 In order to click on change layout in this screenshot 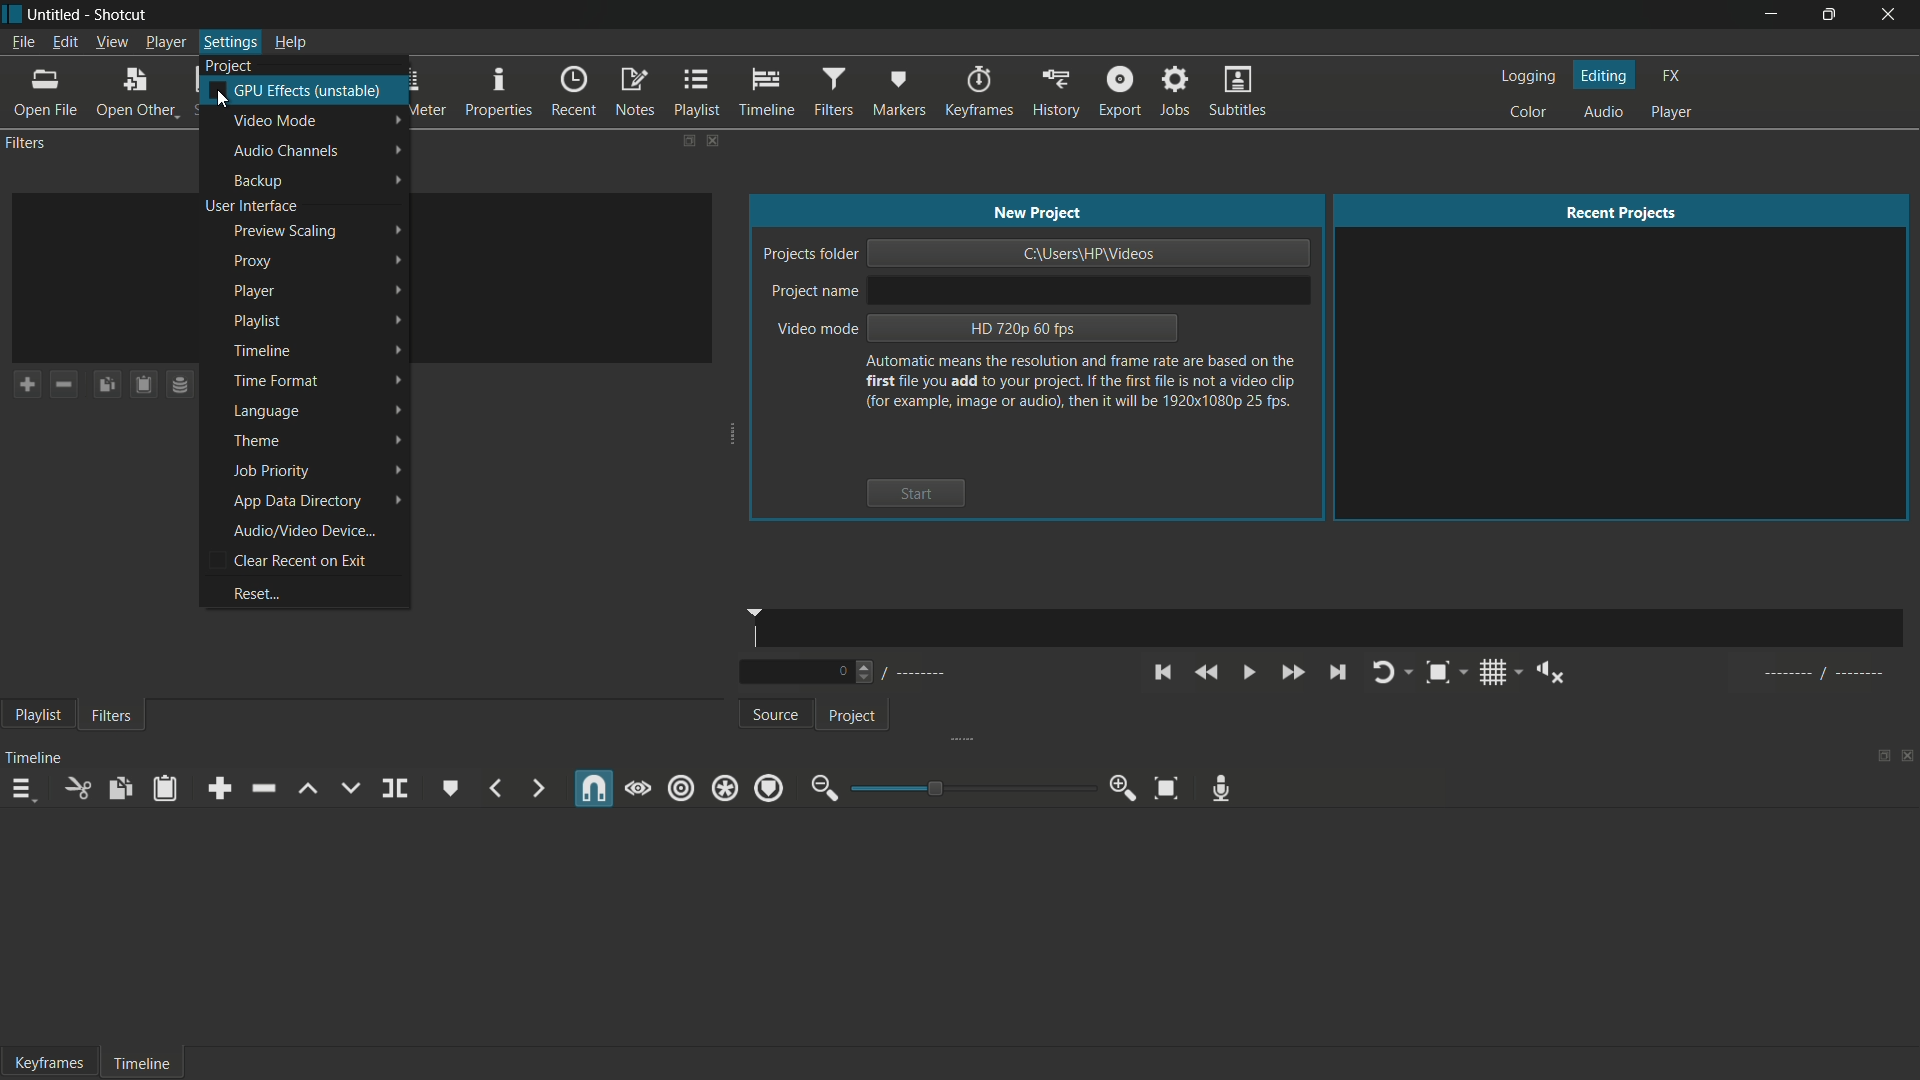, I will do `click(681, 139)`.